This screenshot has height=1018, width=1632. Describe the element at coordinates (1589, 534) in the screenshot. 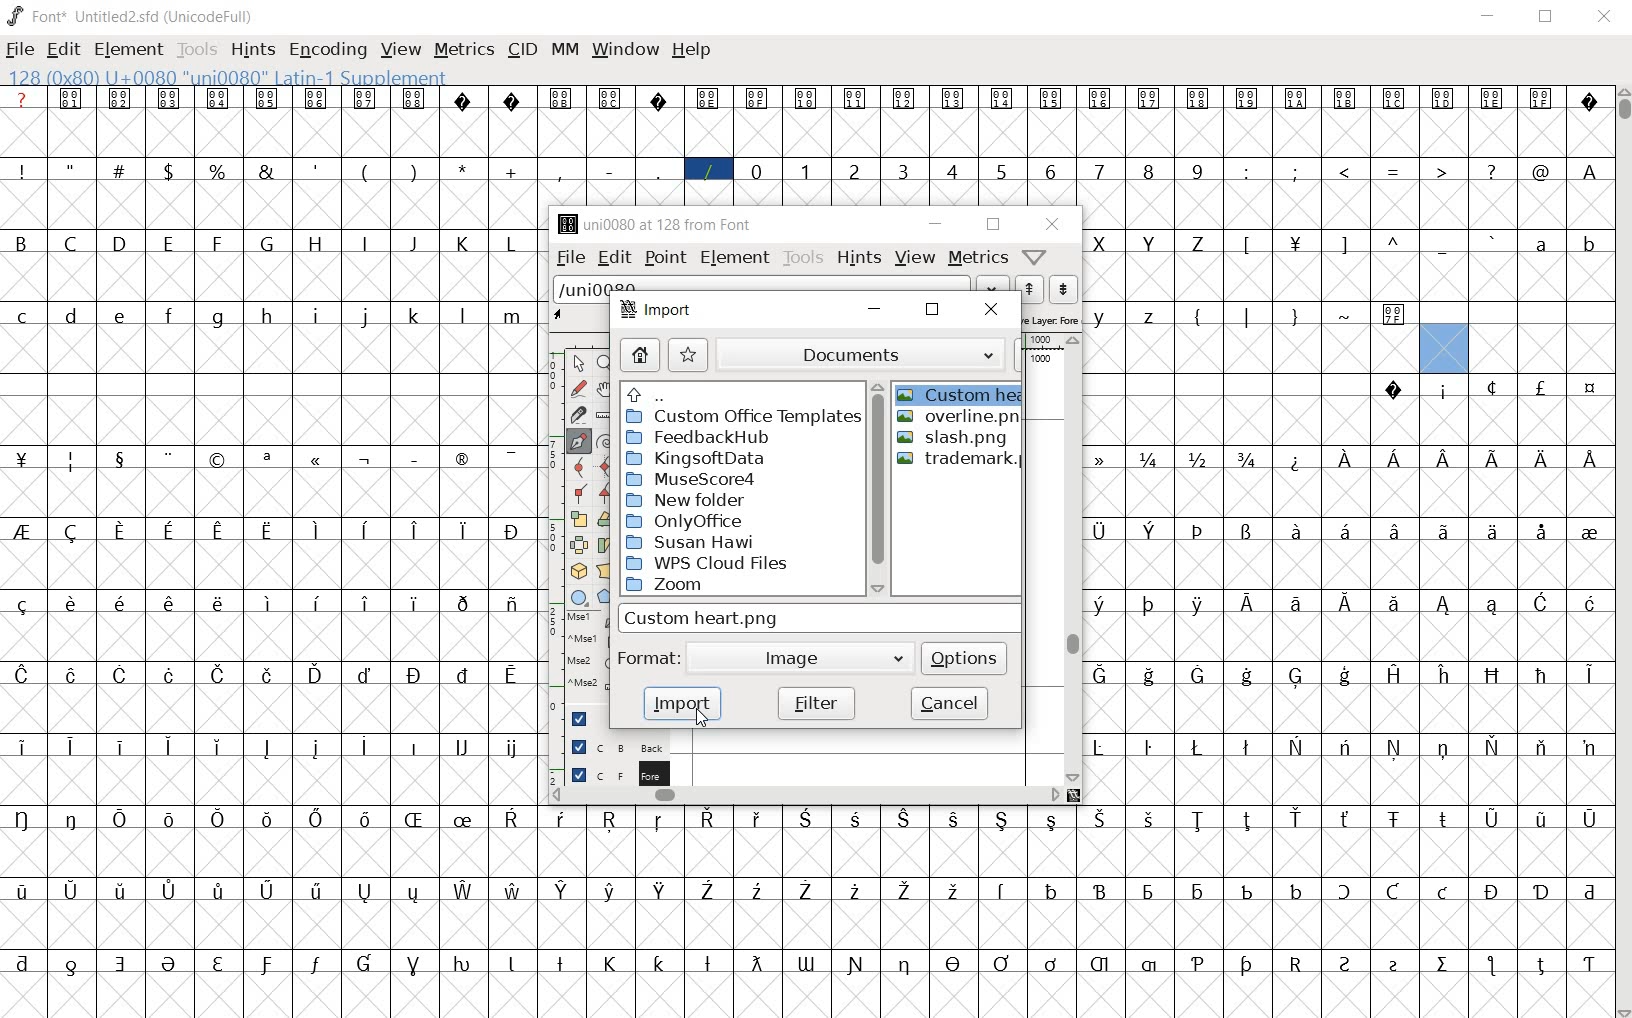

I see `glyph` at that location.